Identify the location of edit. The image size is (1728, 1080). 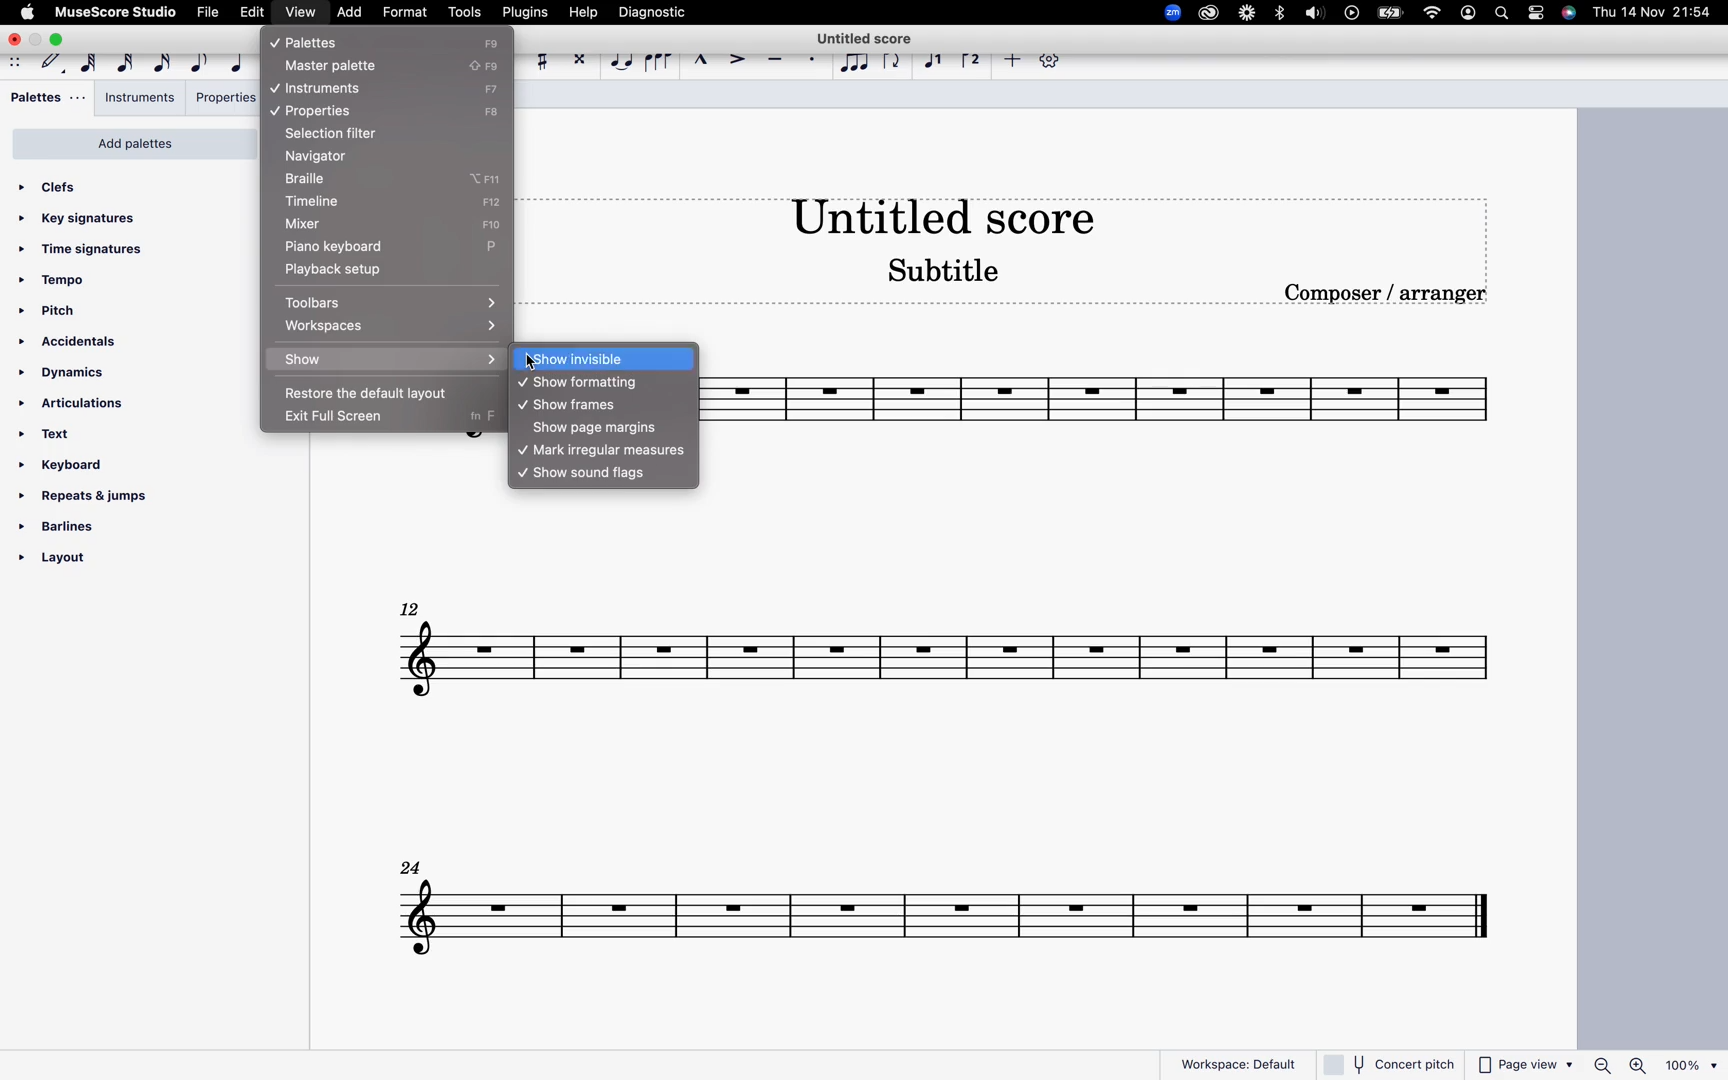
(253, 13).